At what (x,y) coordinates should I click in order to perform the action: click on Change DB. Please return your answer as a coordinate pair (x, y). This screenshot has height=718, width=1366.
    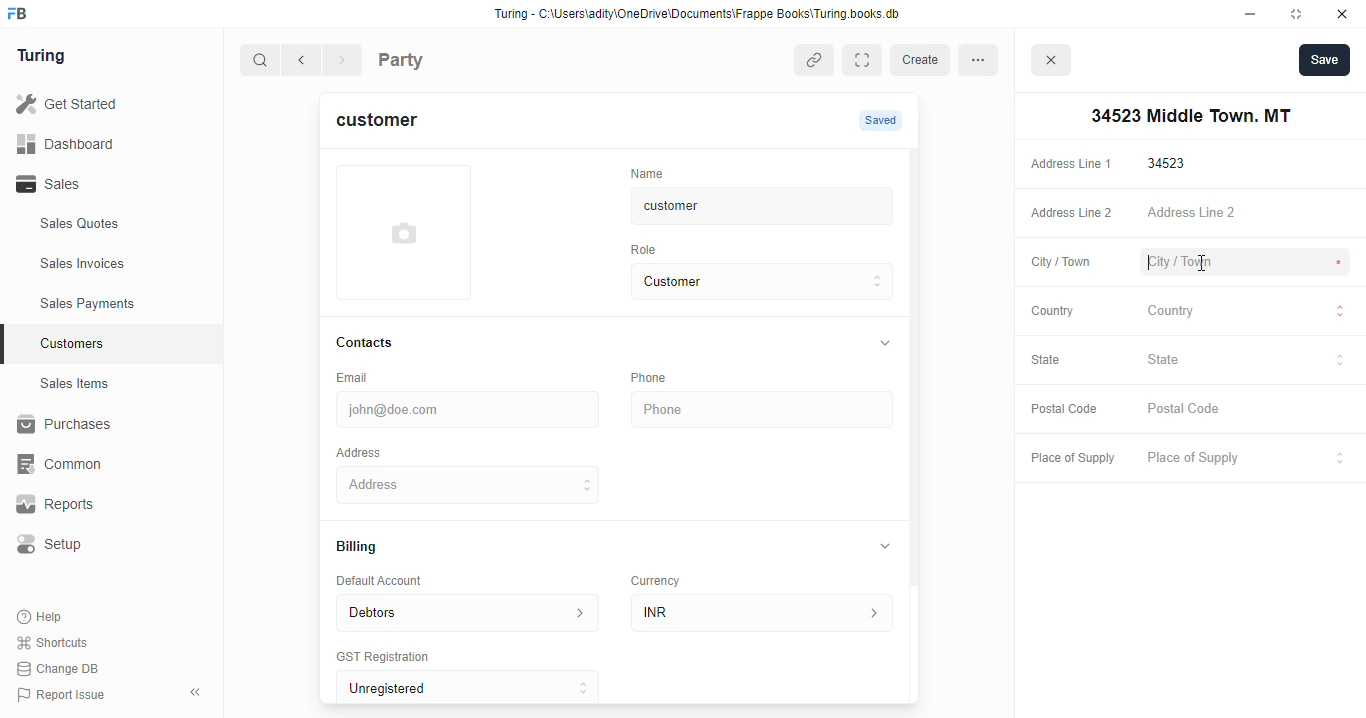
    Looking at the image, I should click on (62, 668).